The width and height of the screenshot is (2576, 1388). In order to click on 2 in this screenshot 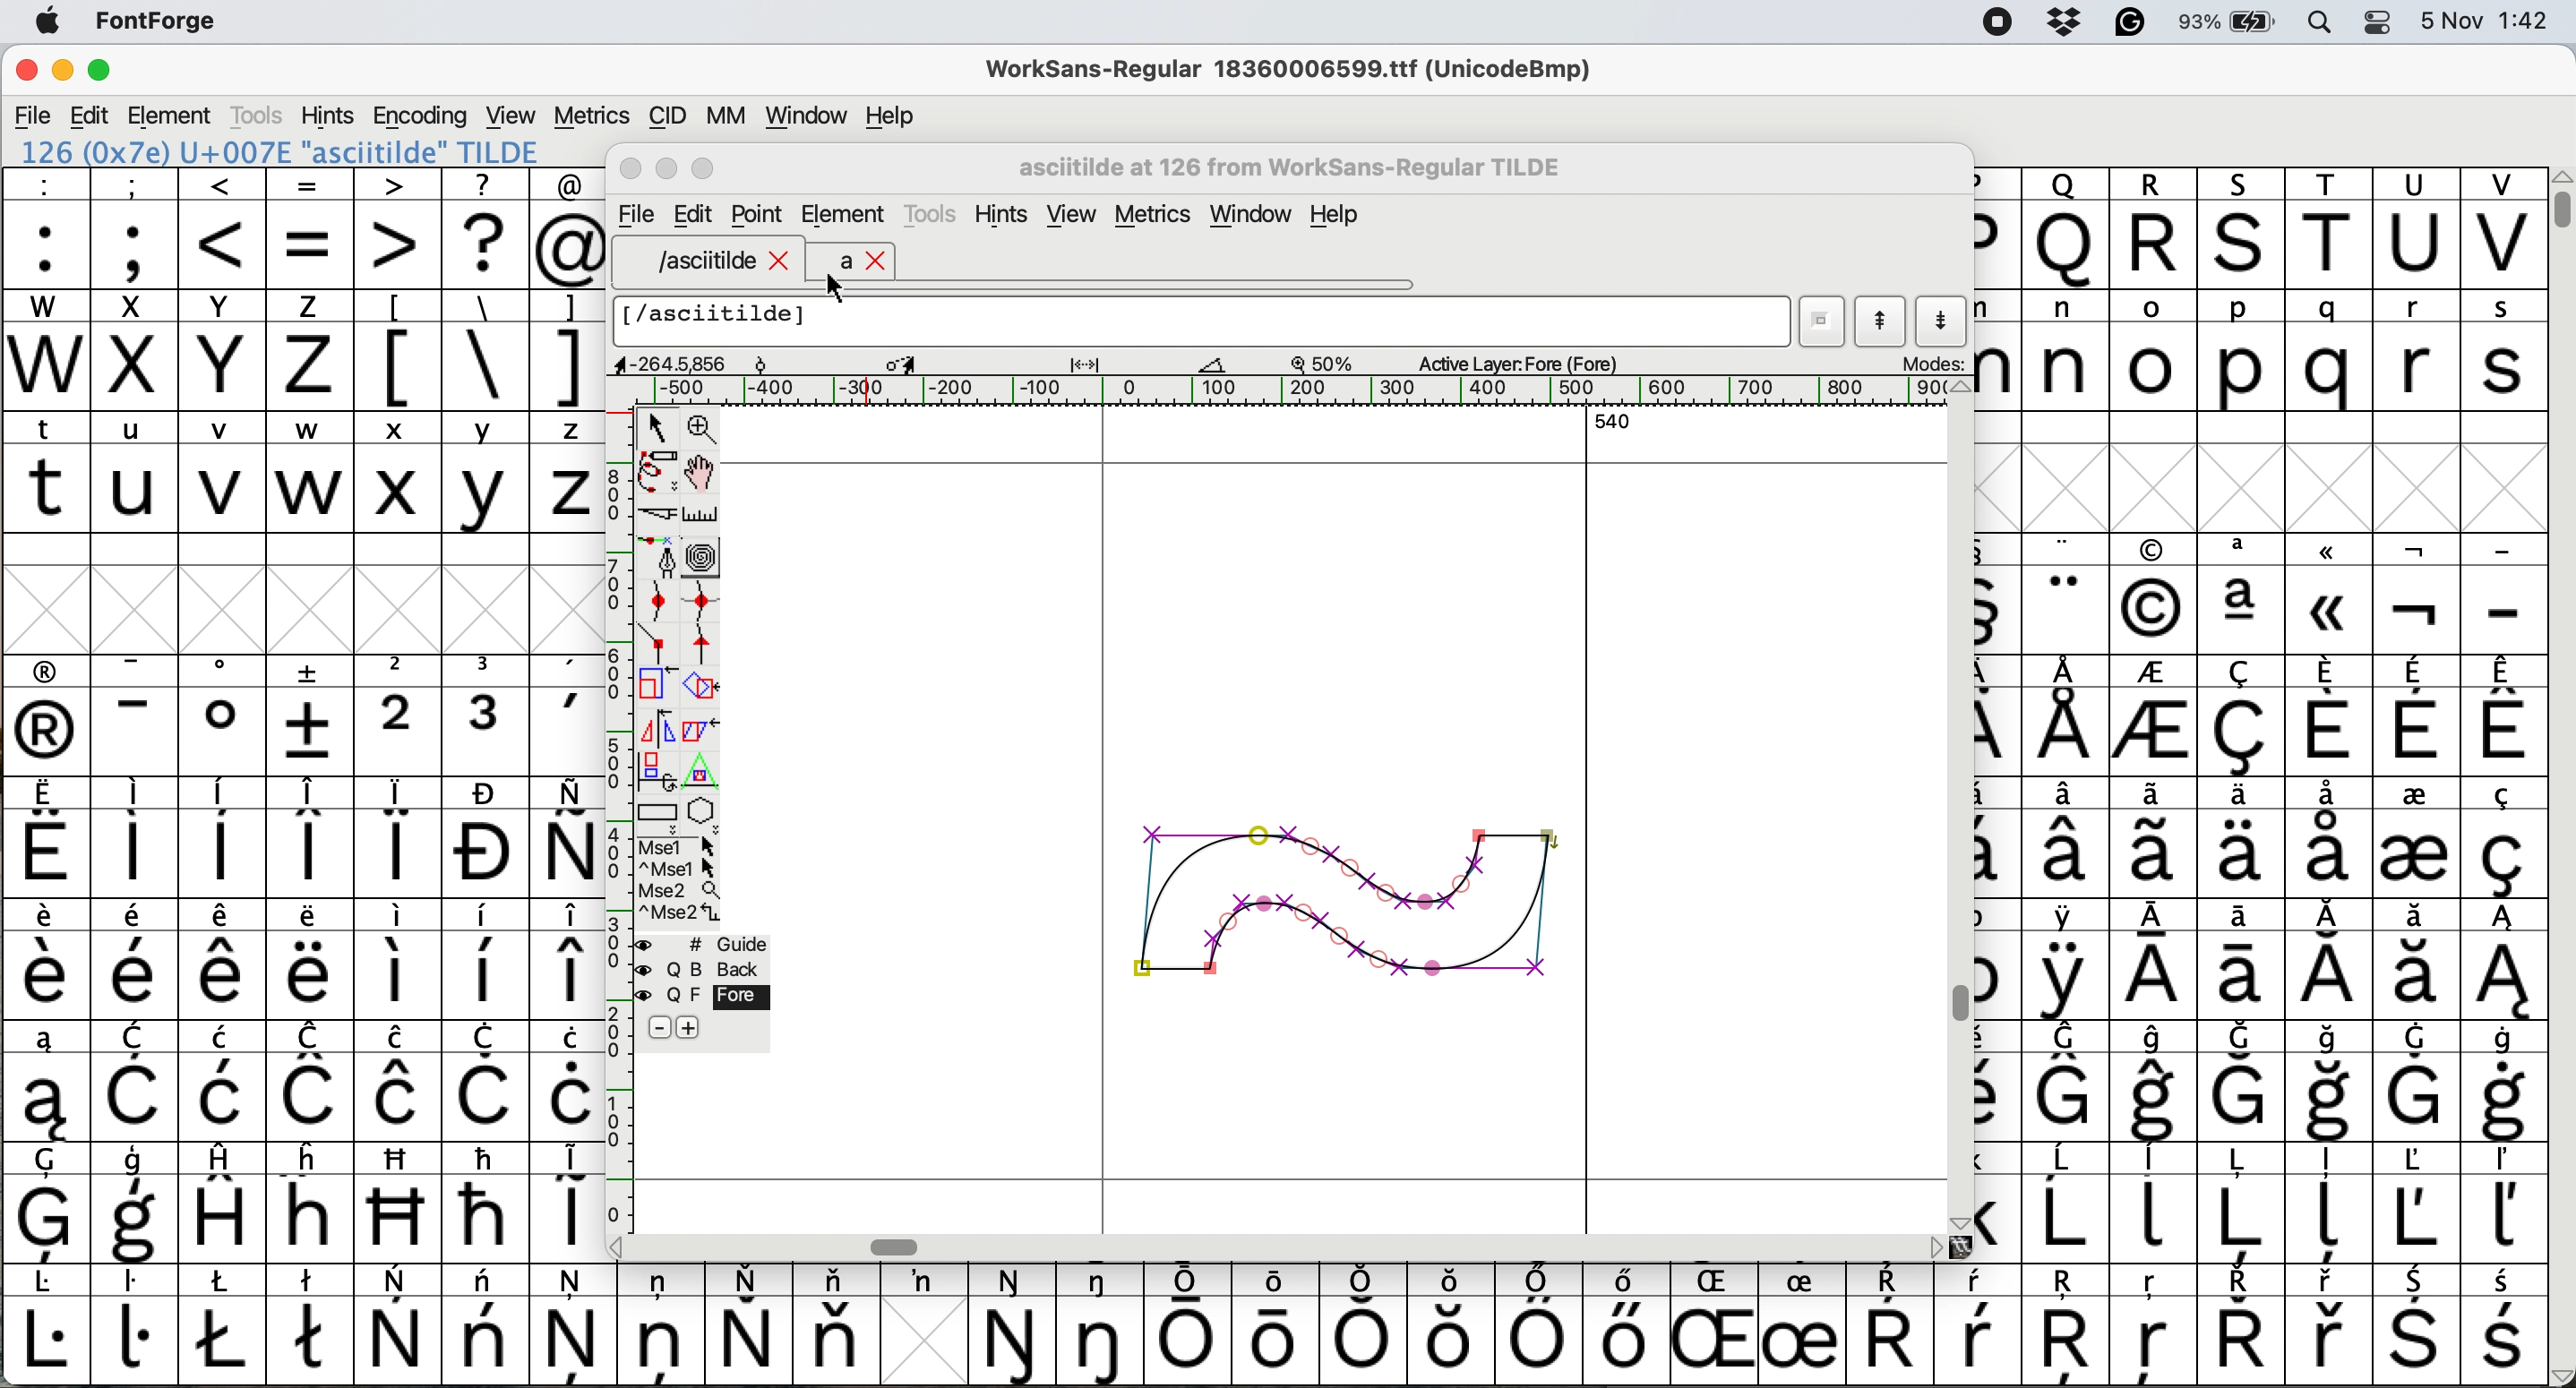, I will do `click(399, 715)`.